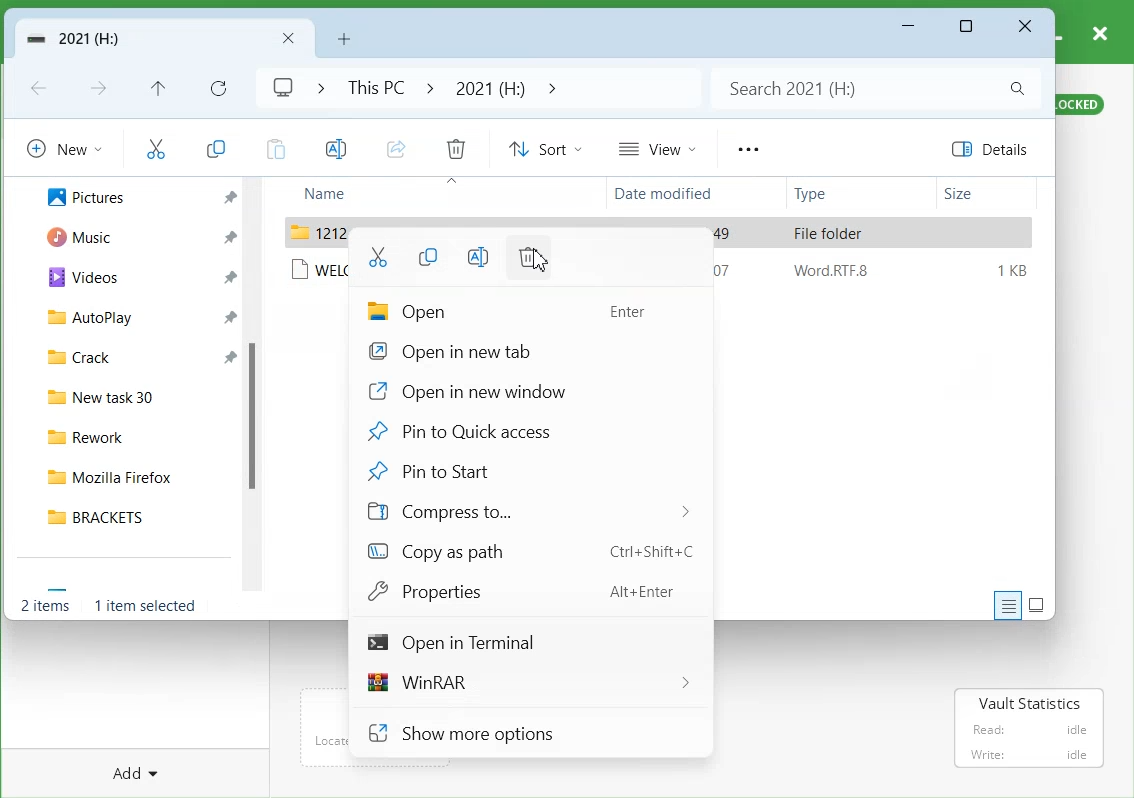 This screenshot has width=1134, height=798. Describe the element at coordinates (273, 147) in the screenshot. I see `Paste` at that location.